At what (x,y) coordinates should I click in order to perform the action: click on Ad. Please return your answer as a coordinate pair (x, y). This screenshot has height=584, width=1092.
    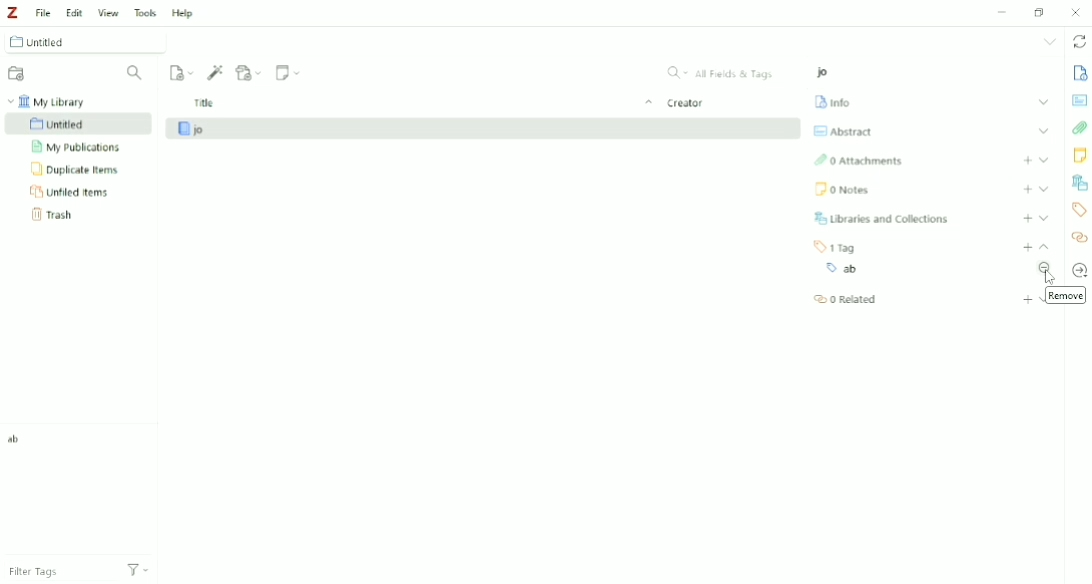
    Looking at the image, I should click on (1027, 160).